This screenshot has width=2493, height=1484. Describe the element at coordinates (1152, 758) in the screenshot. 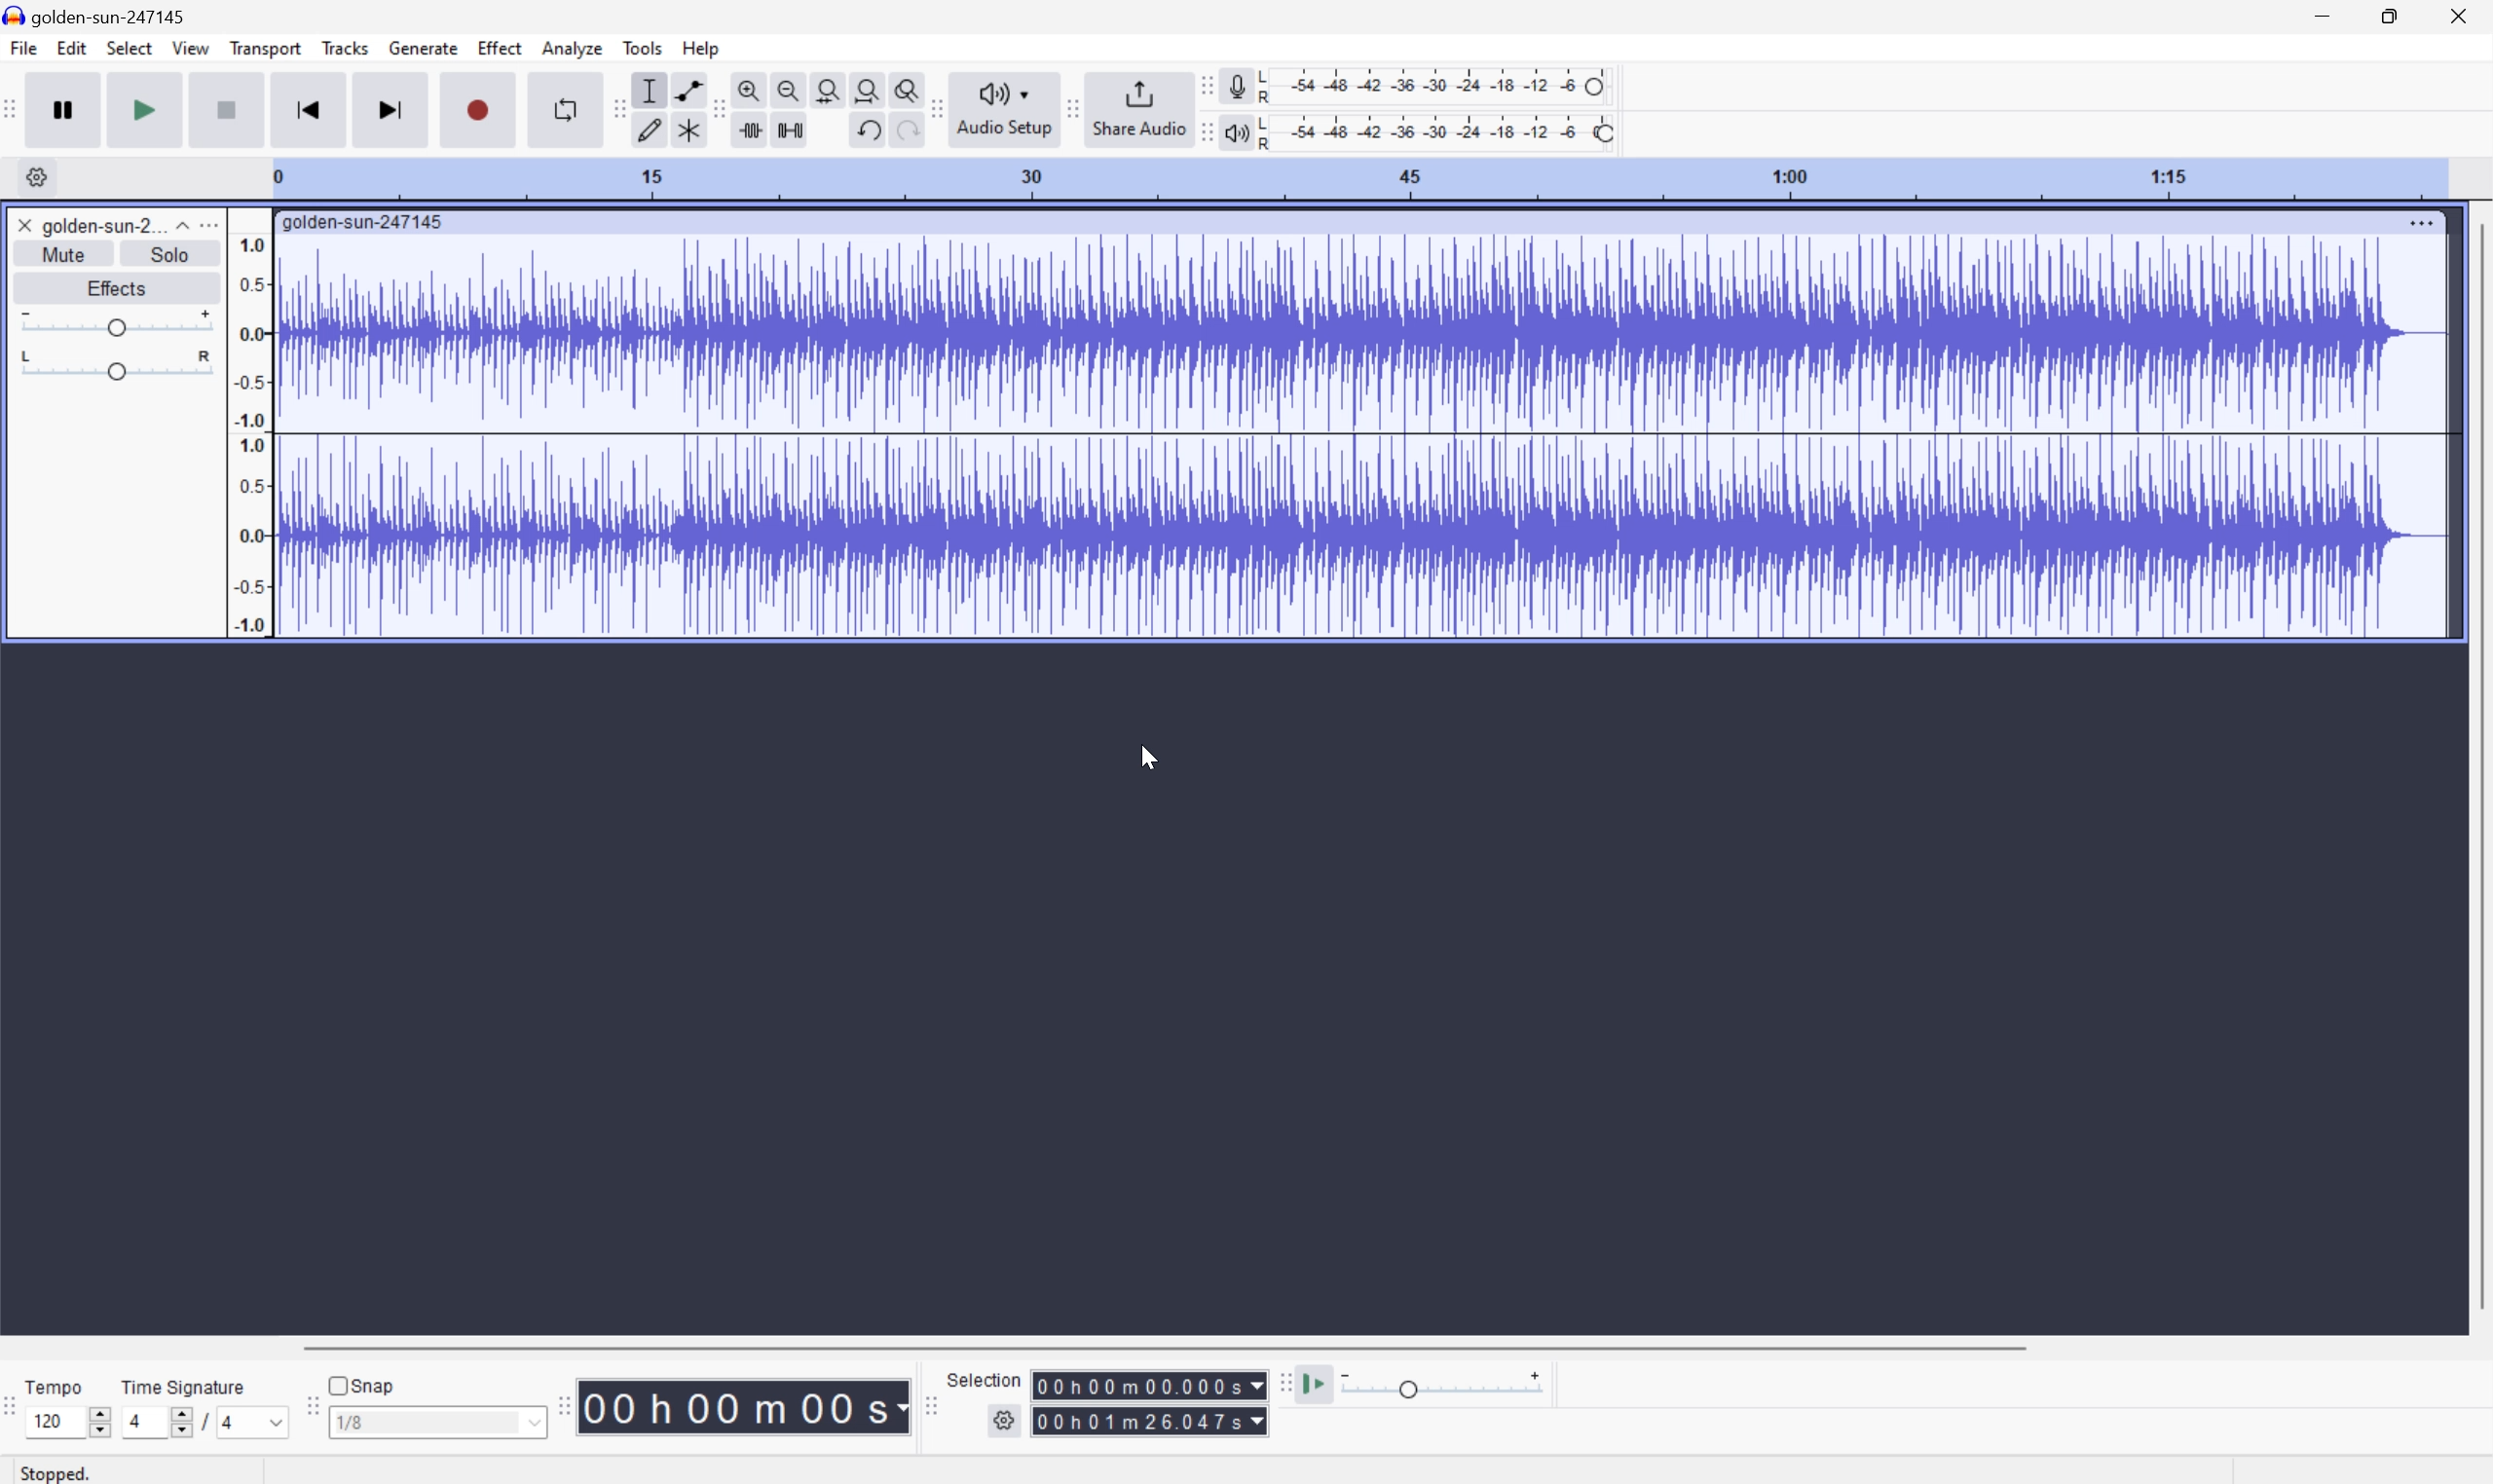

I see `Cursor` at that location.